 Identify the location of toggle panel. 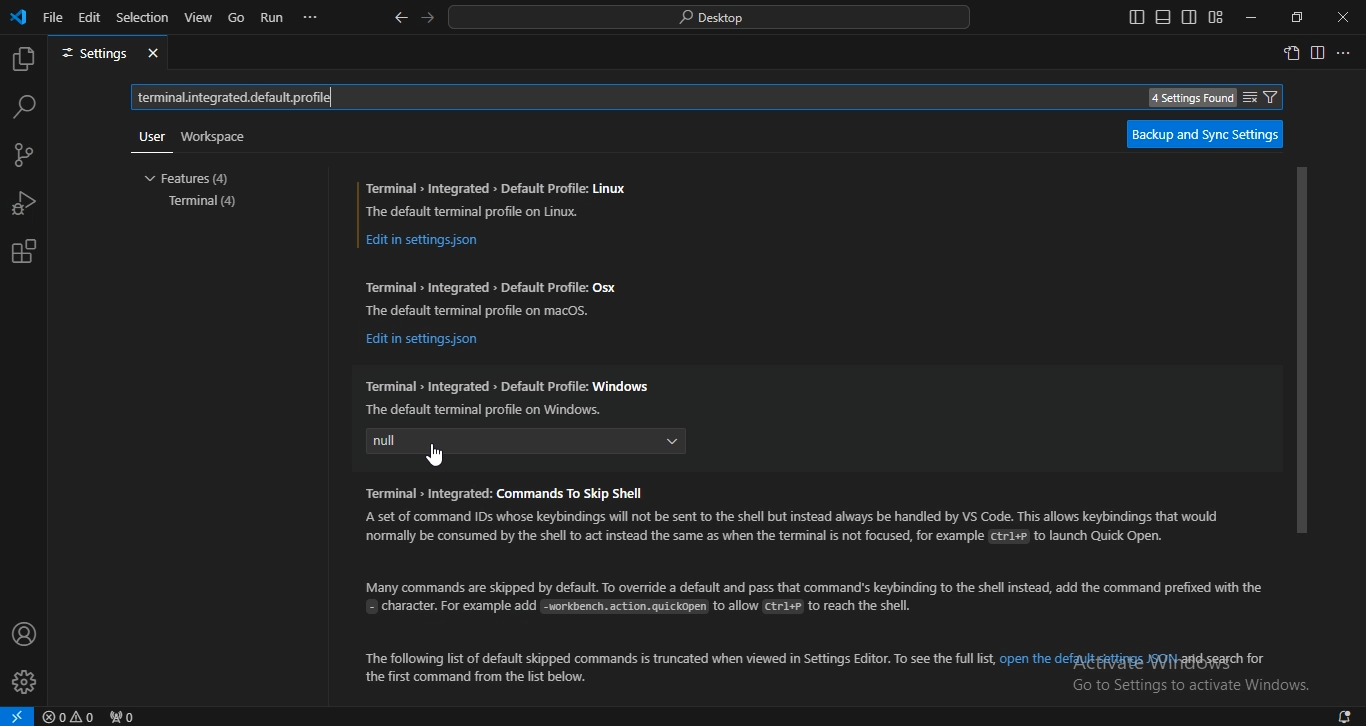
(1162, 17).